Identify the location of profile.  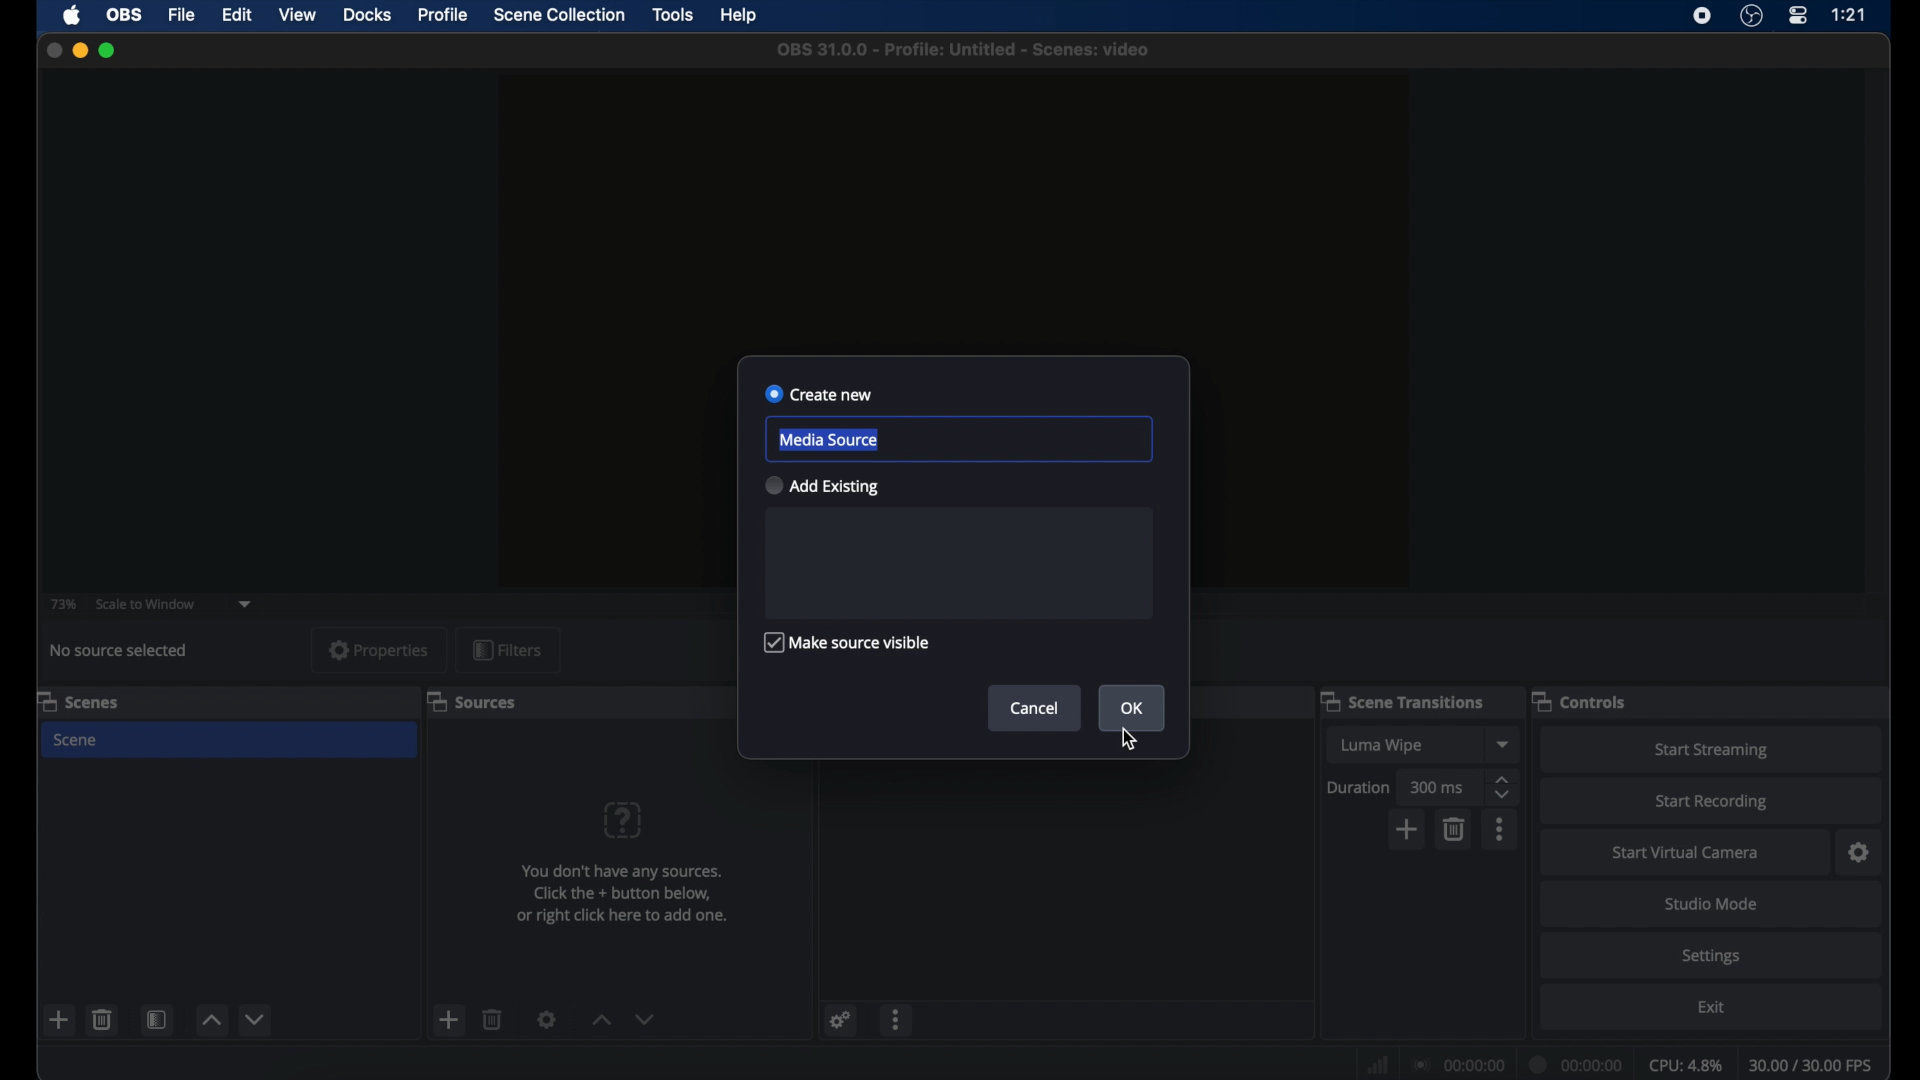
(444, 15).